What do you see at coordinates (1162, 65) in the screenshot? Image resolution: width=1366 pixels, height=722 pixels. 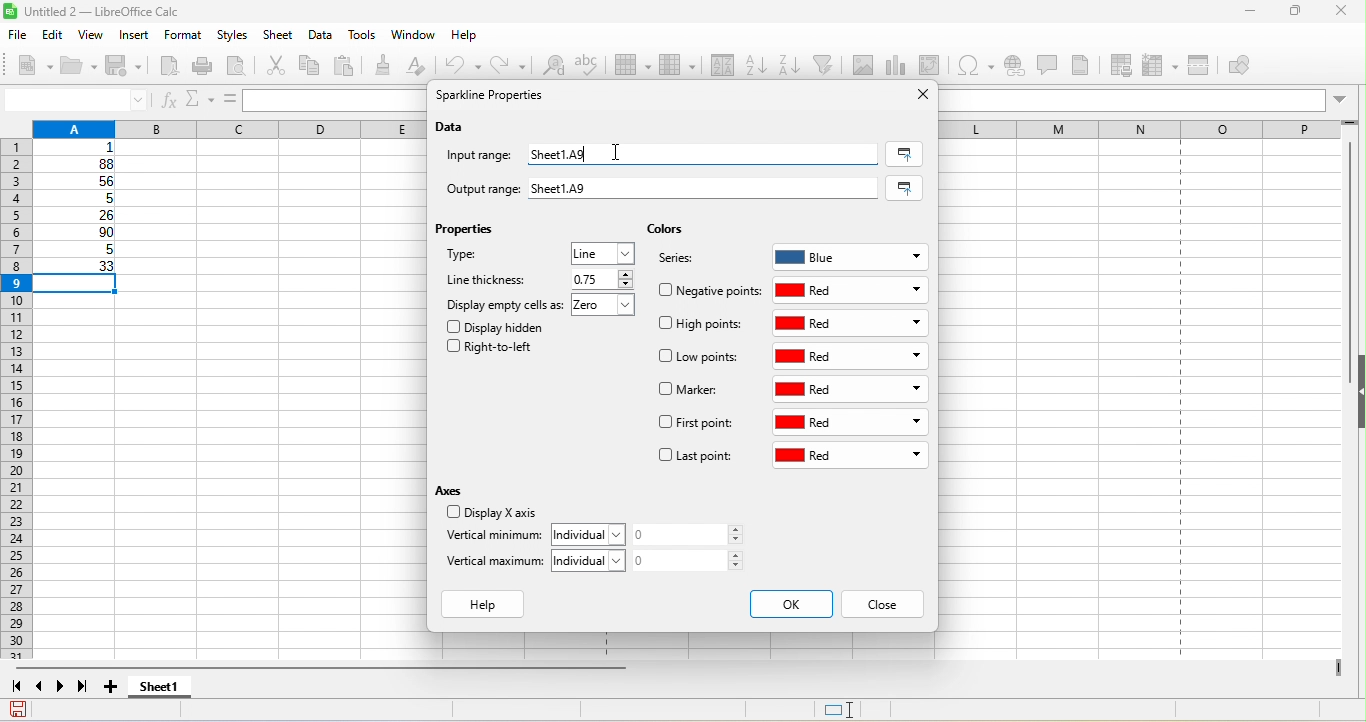 I see `freeze rows and column` at bounding box center [1162, 65].